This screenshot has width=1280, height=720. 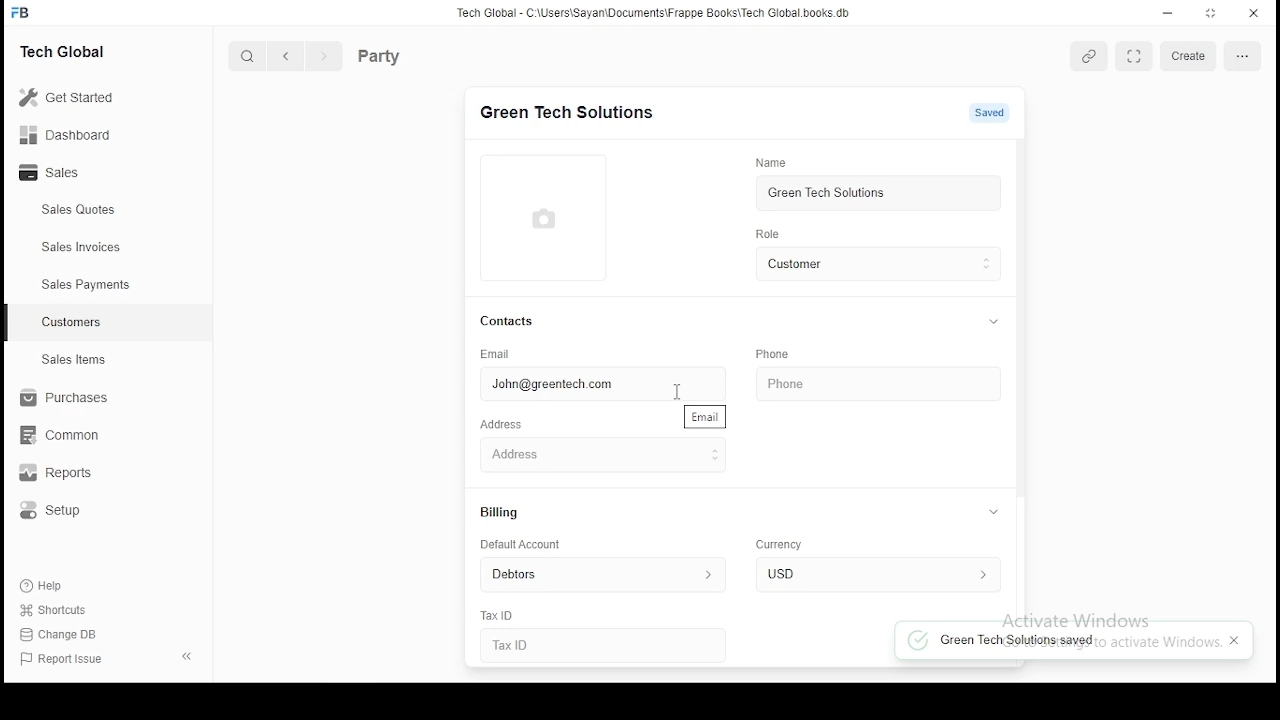 What do you see at coordinates (59, 437) in the screenshot?
I see `common` at bounding box center [59, 437].